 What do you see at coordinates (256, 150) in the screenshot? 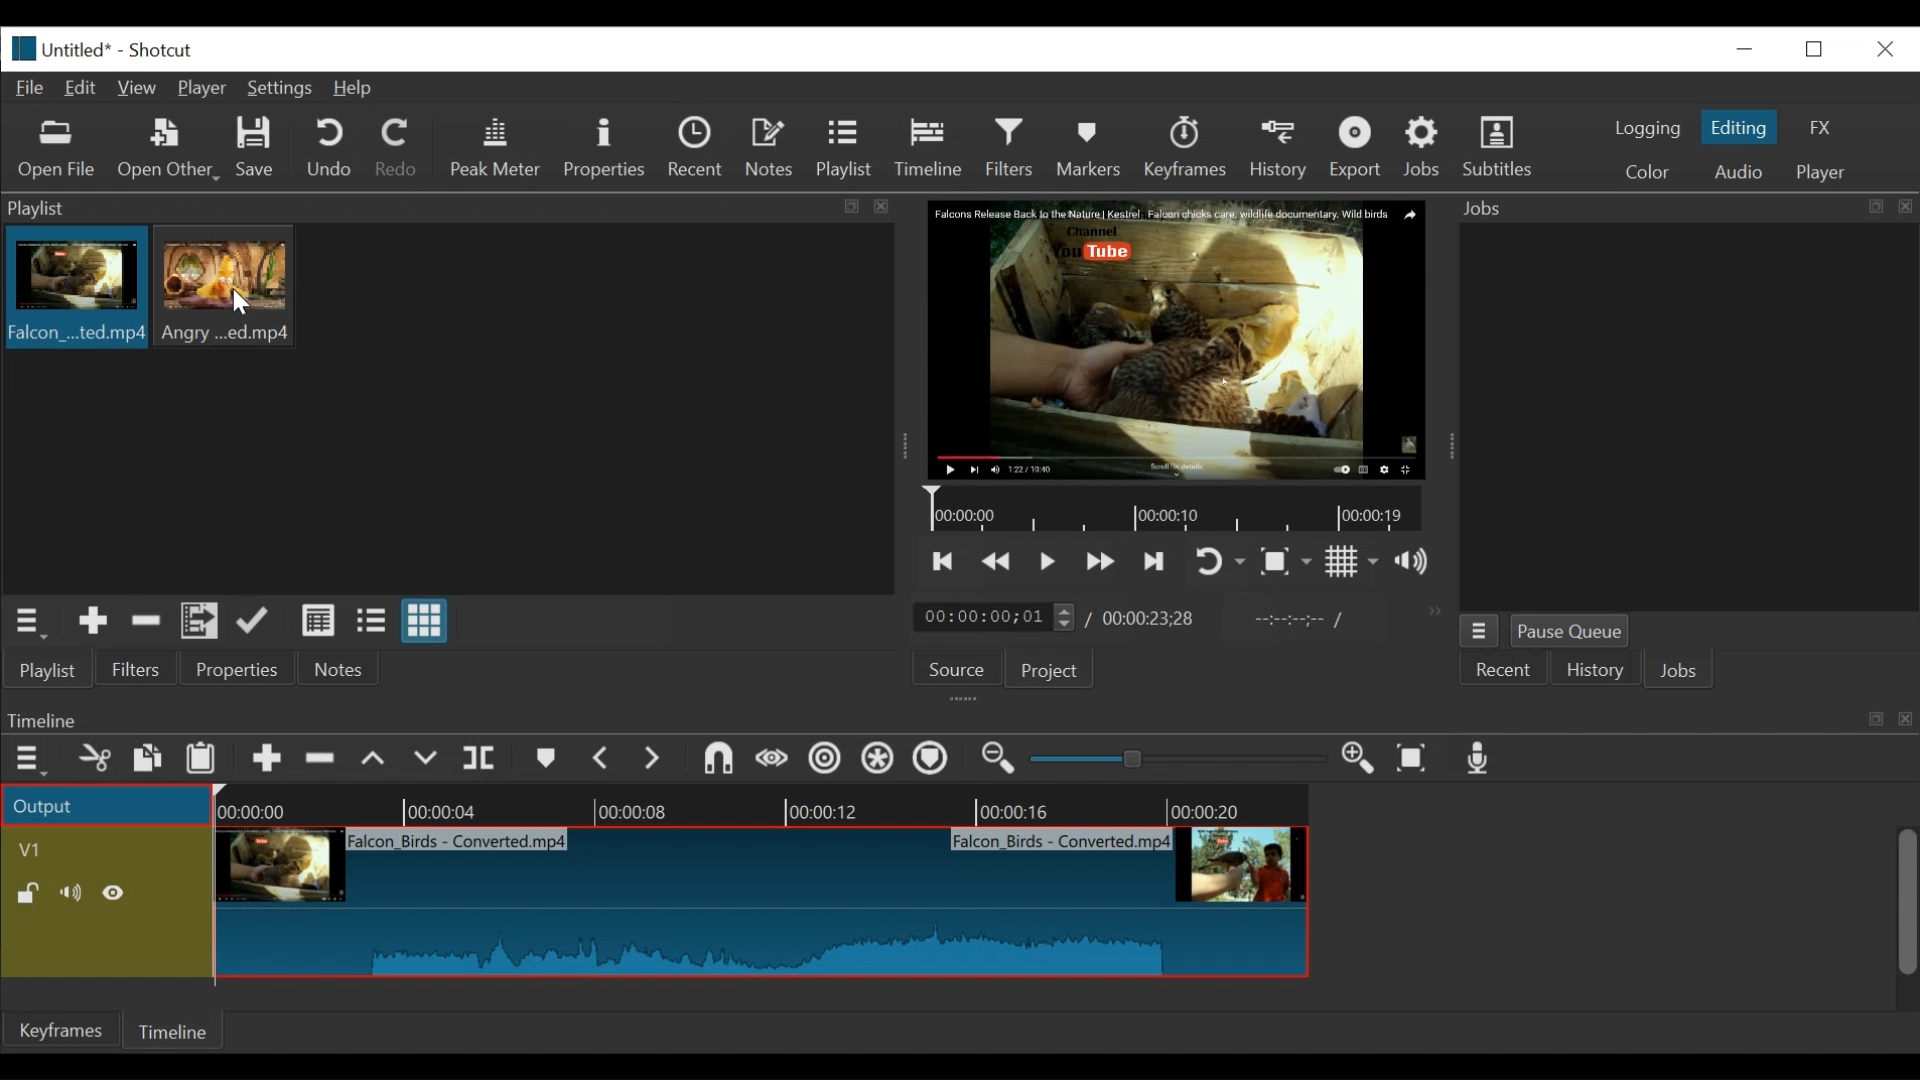
I see `Save` at bounding box center [256, 150].